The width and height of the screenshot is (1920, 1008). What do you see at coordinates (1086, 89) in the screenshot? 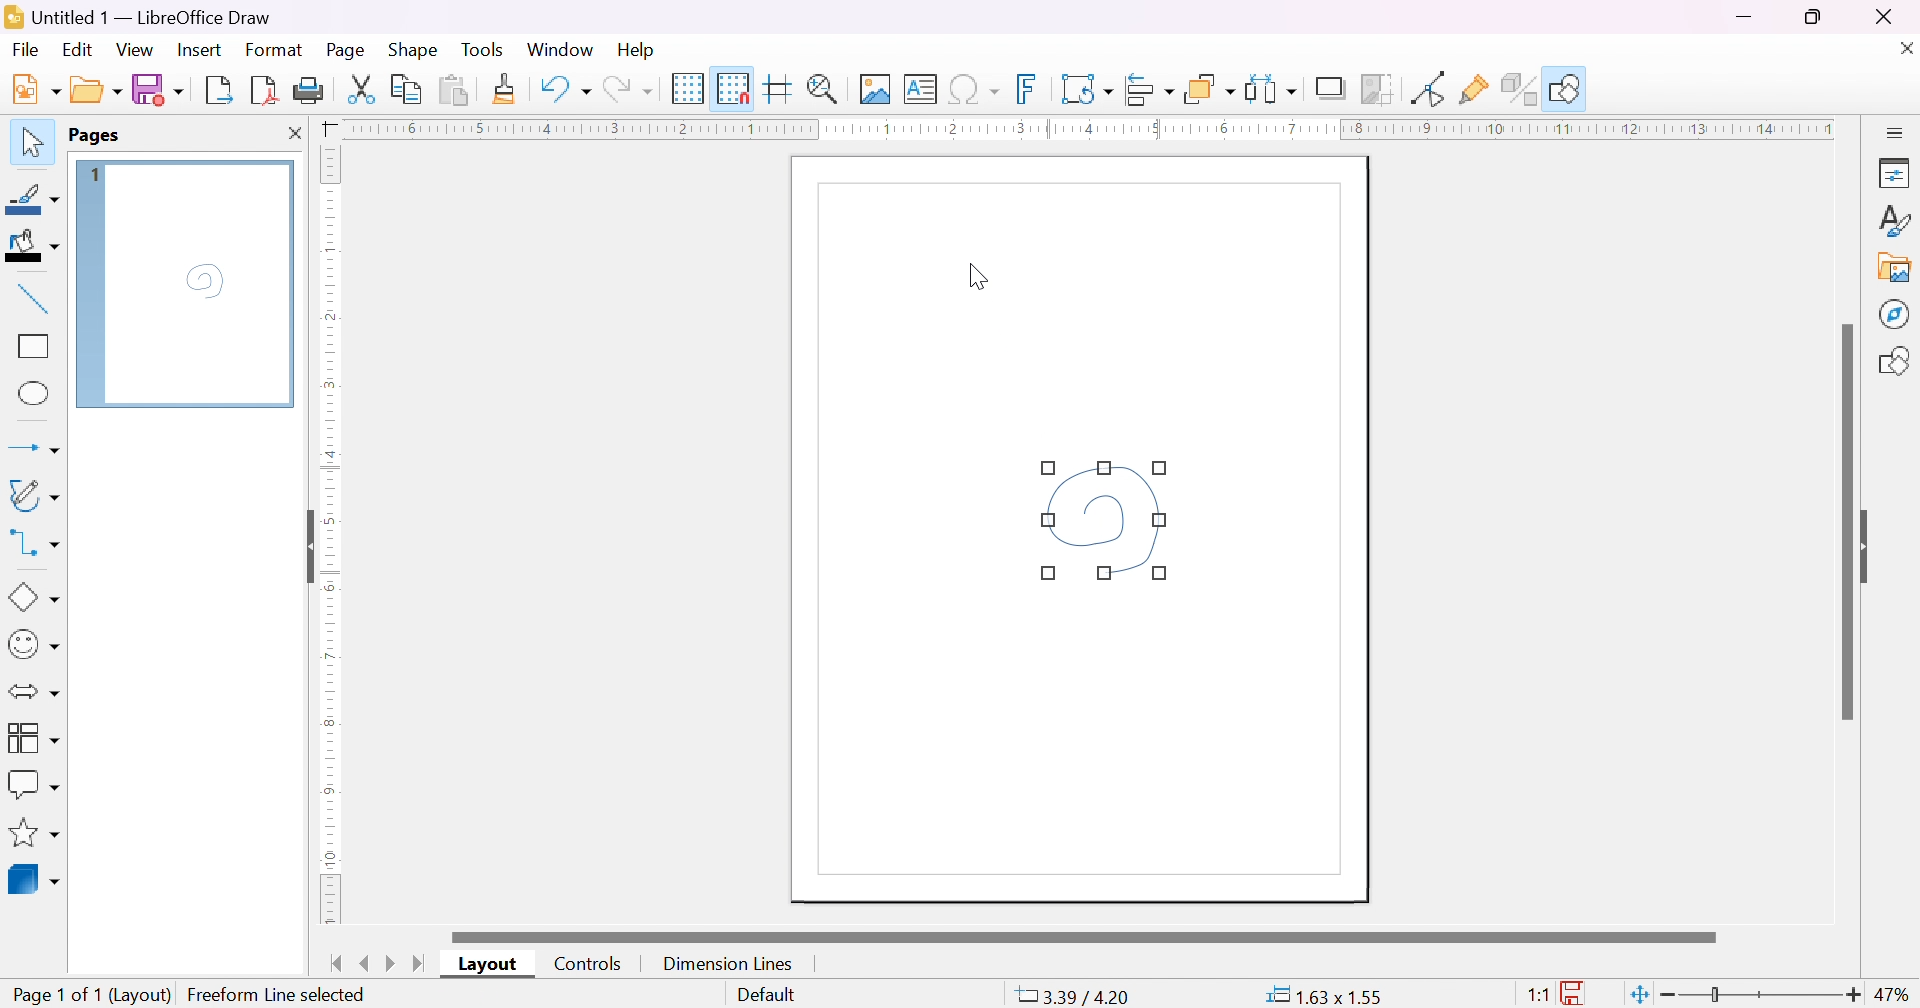
I see `transformation` at bounding box center [1086, 89].